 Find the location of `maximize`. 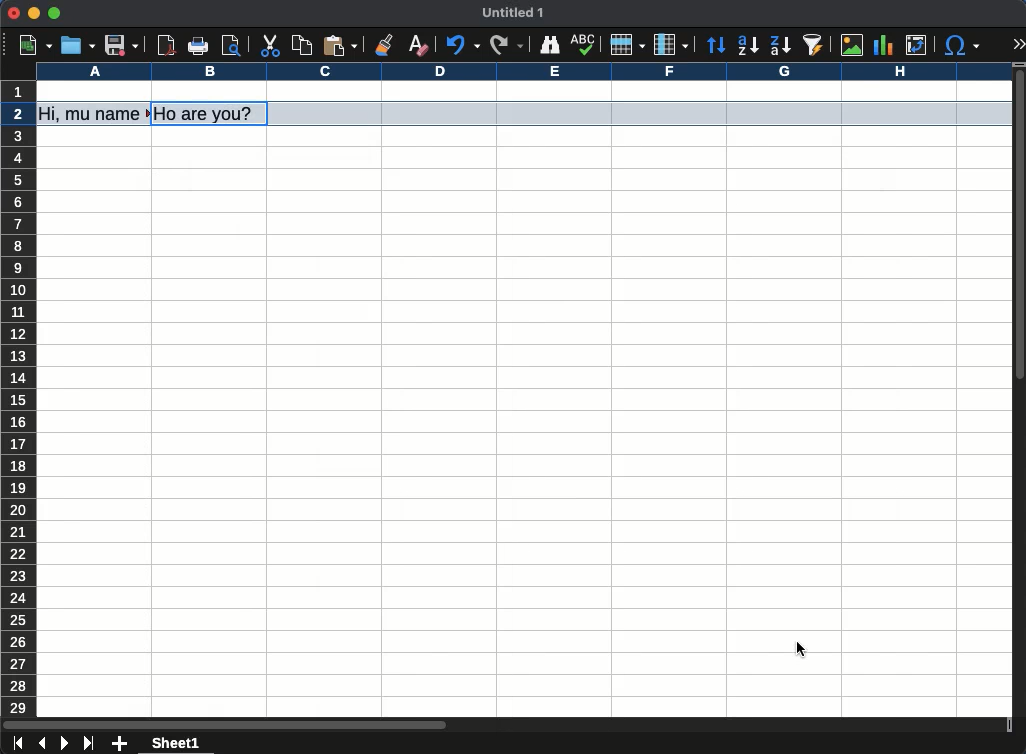

maximize is located at coordinates (54, 12).